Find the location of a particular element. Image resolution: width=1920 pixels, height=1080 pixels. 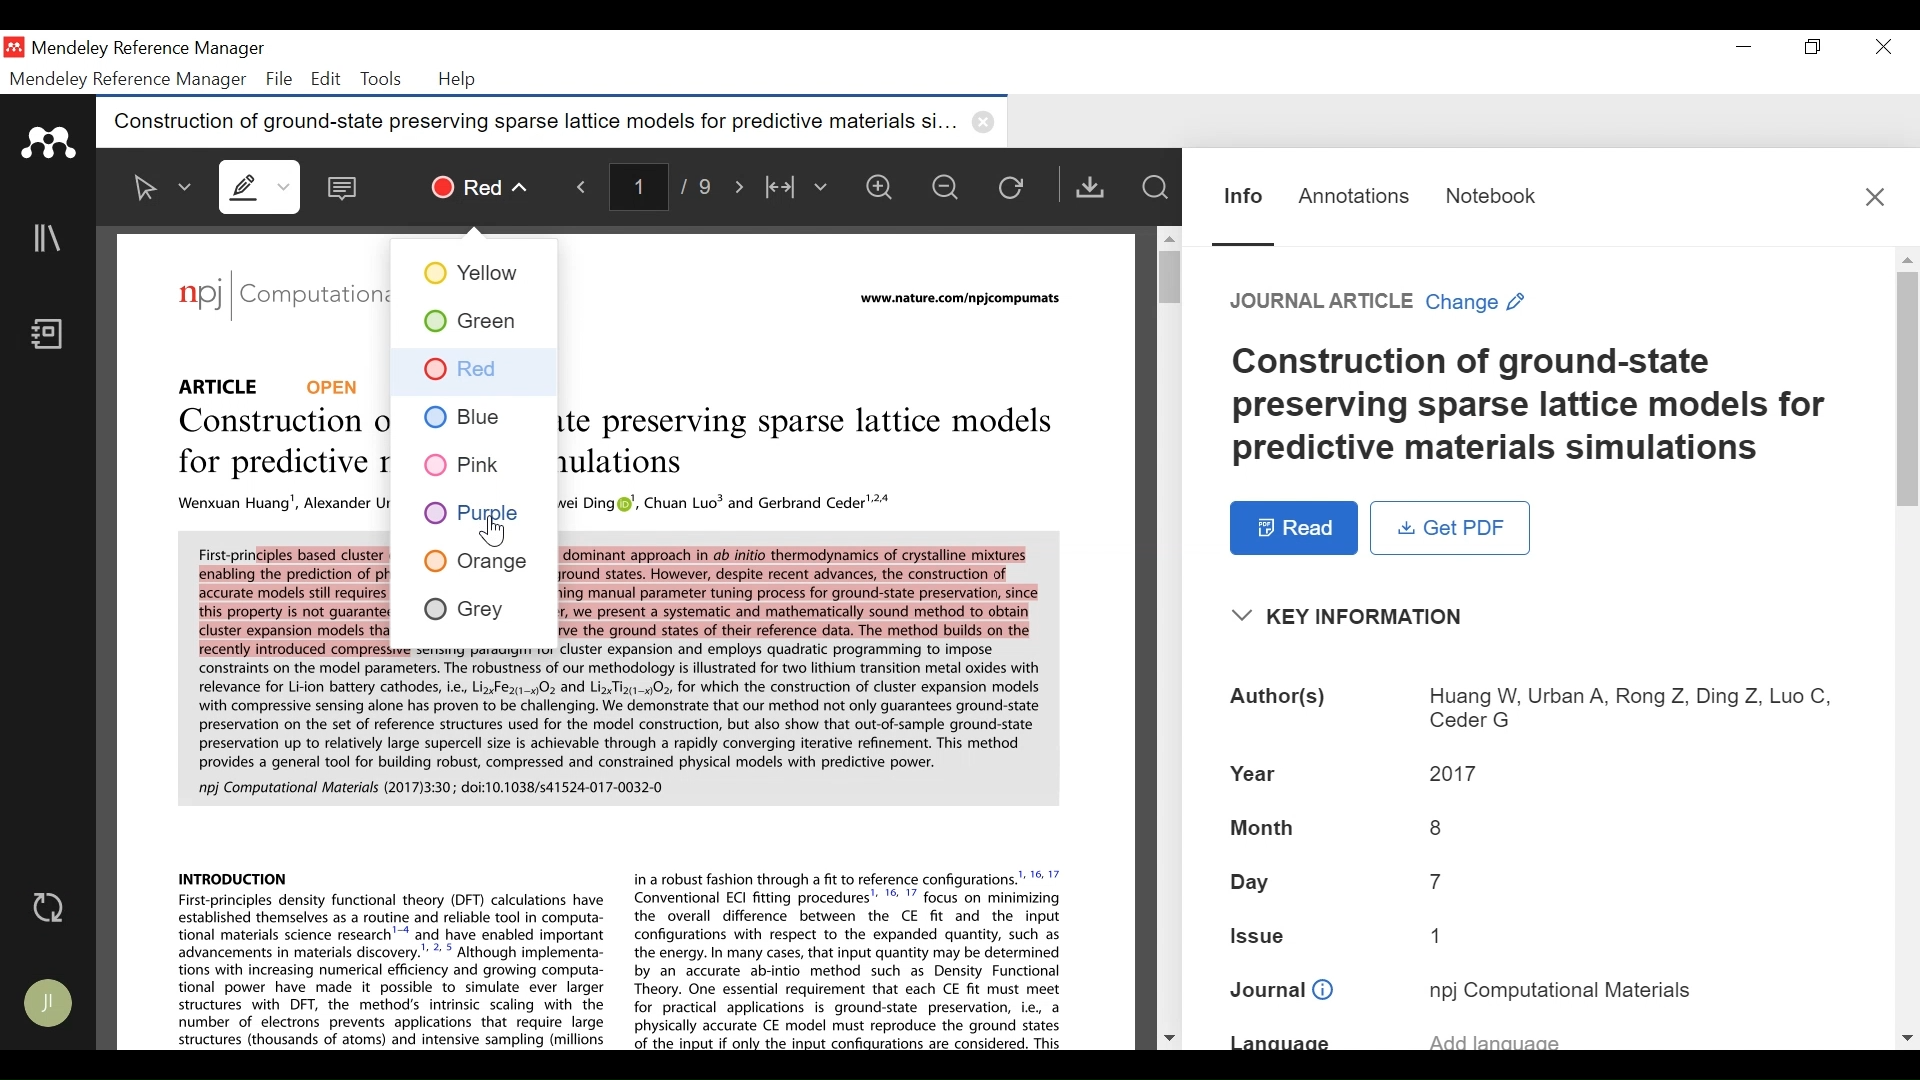

Issue is located at coordinates (1267, 937).